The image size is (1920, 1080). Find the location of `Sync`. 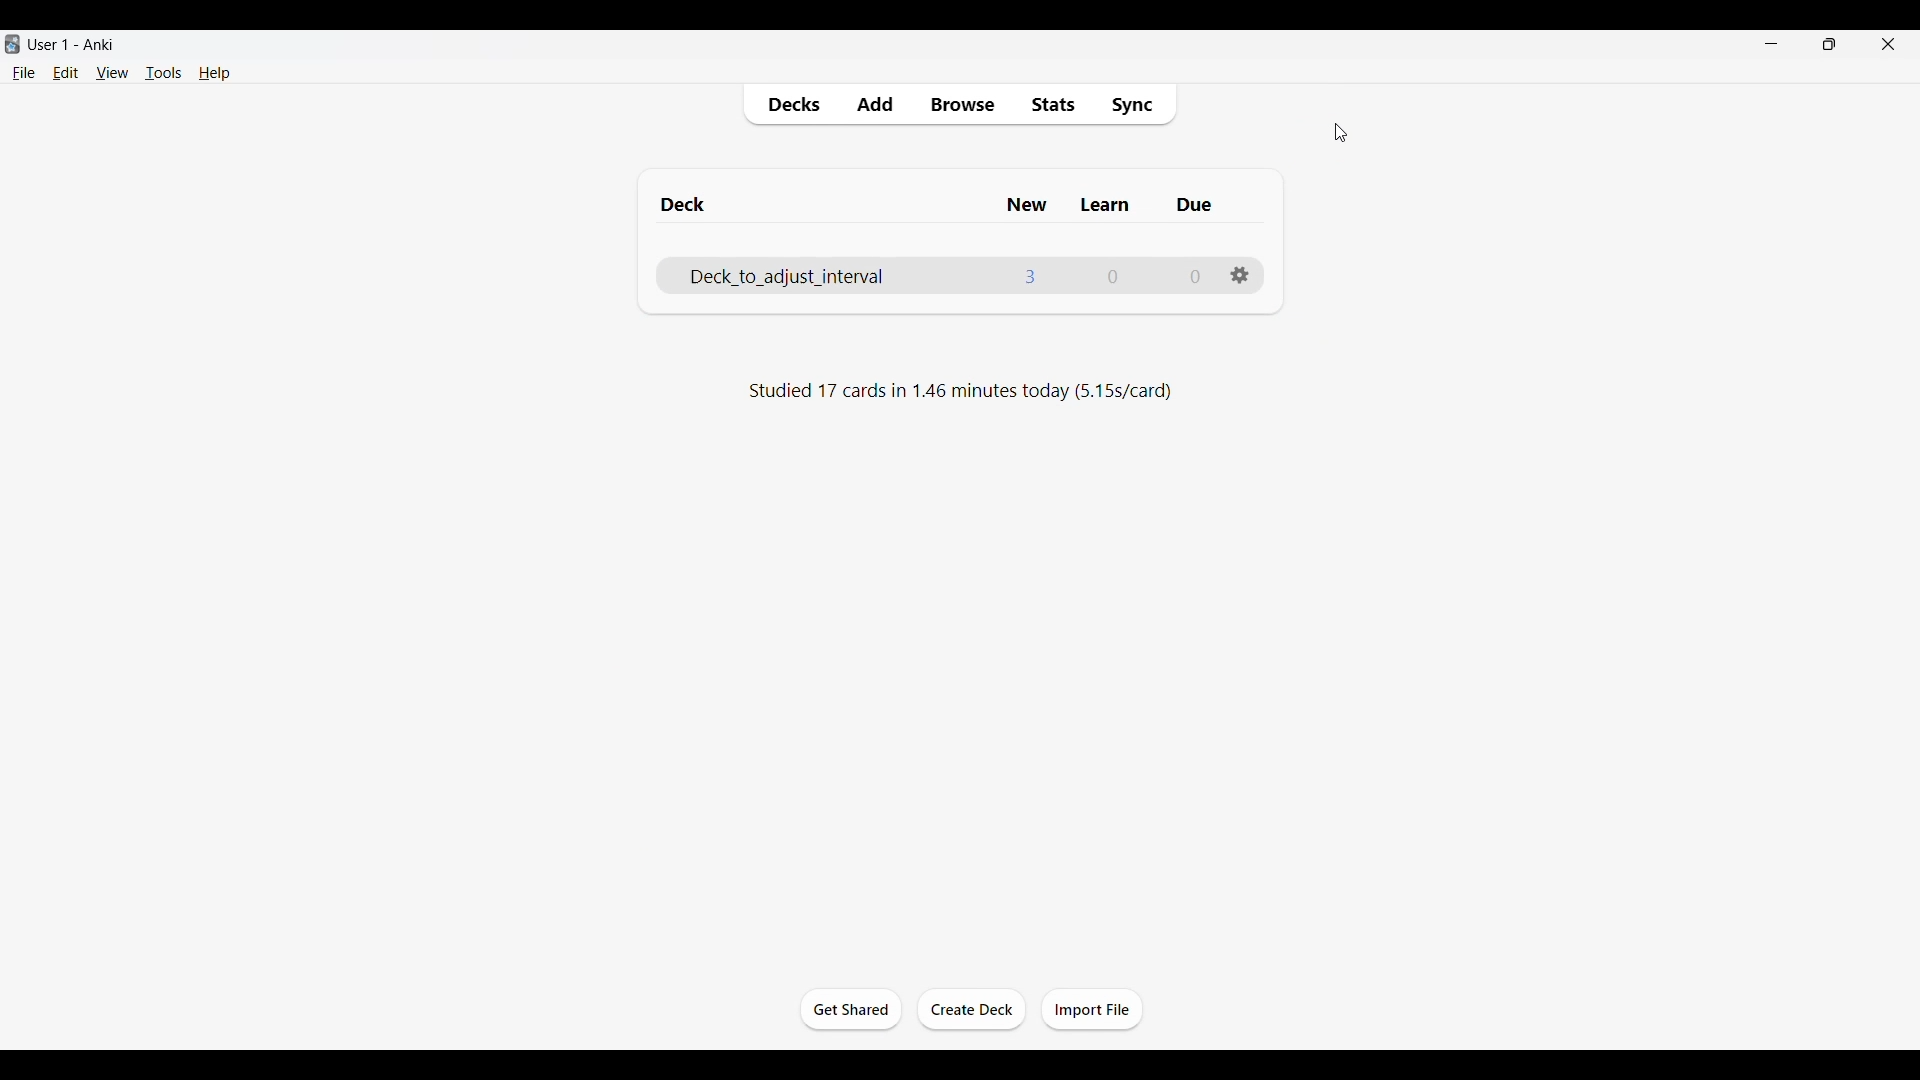

Sync is located at coordinates (1137, 103).